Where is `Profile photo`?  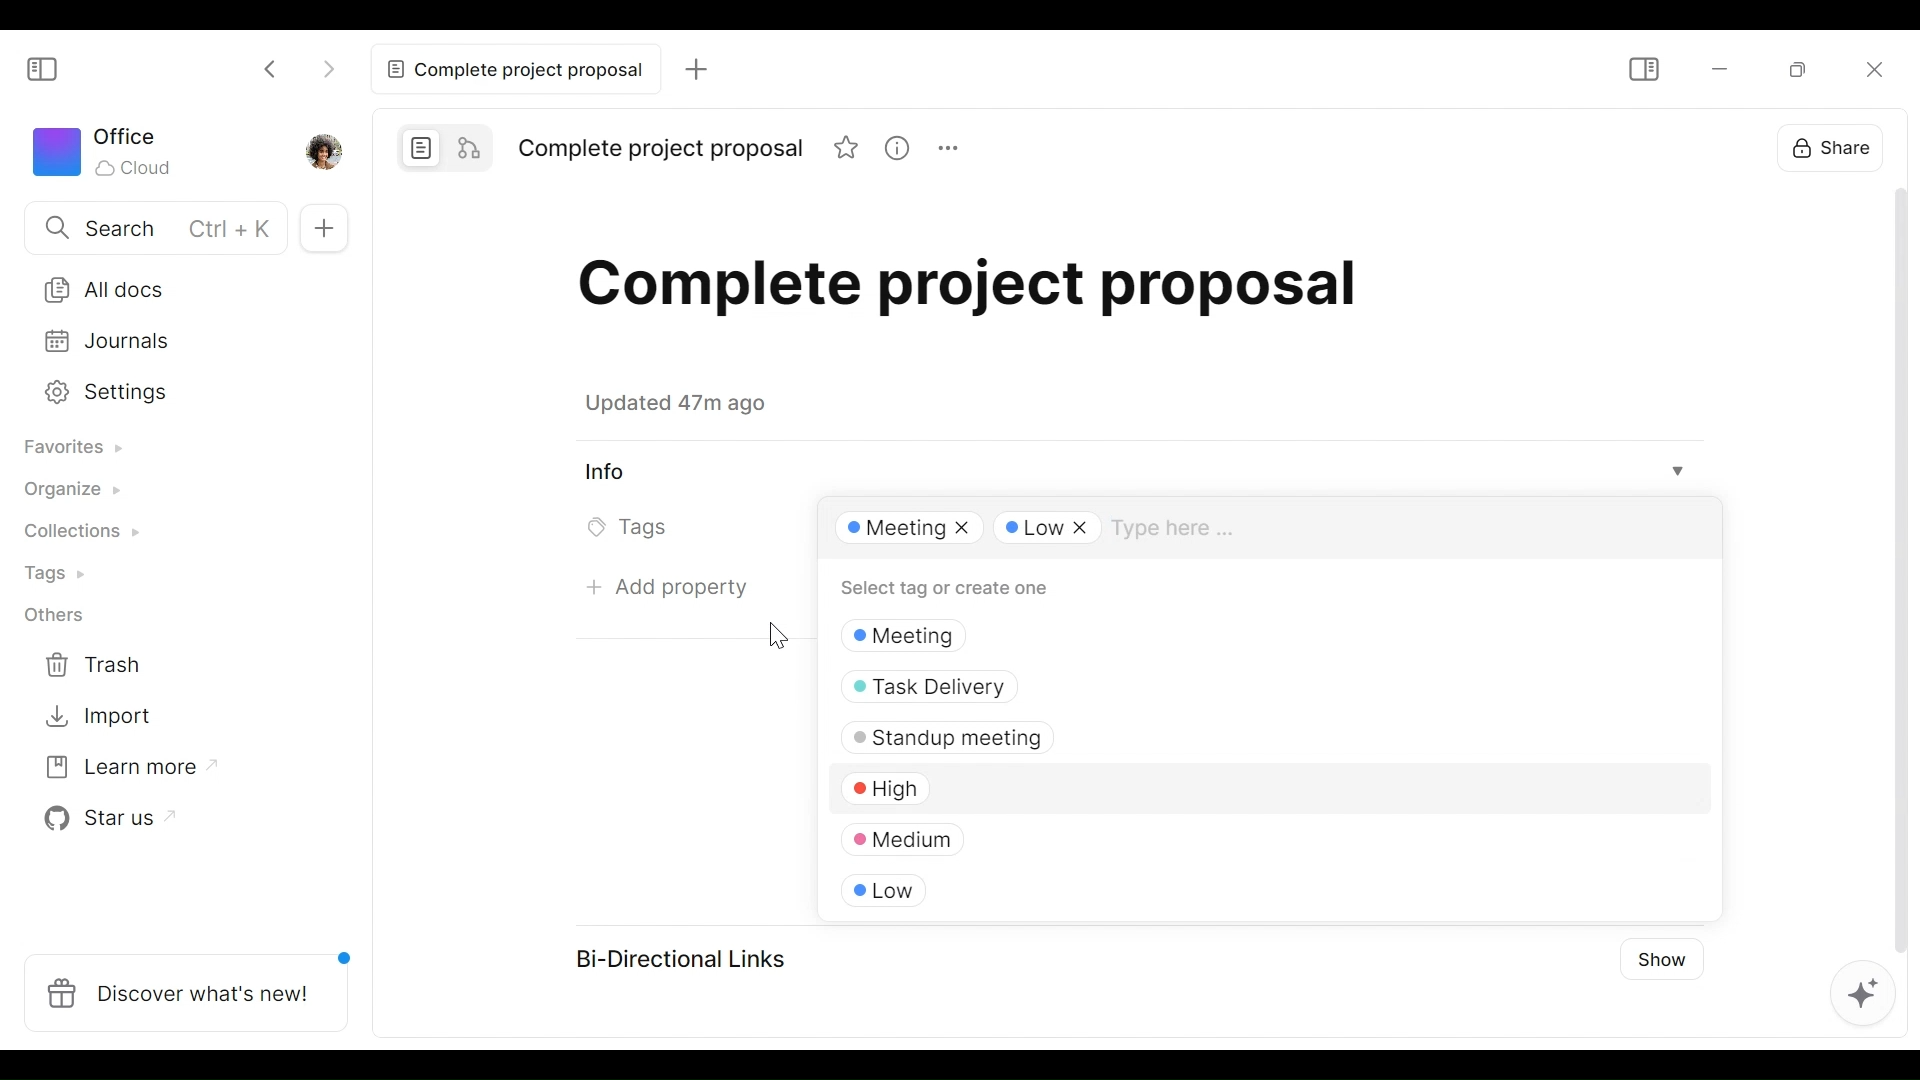
Profile photo is located at coordinates (322, 151).